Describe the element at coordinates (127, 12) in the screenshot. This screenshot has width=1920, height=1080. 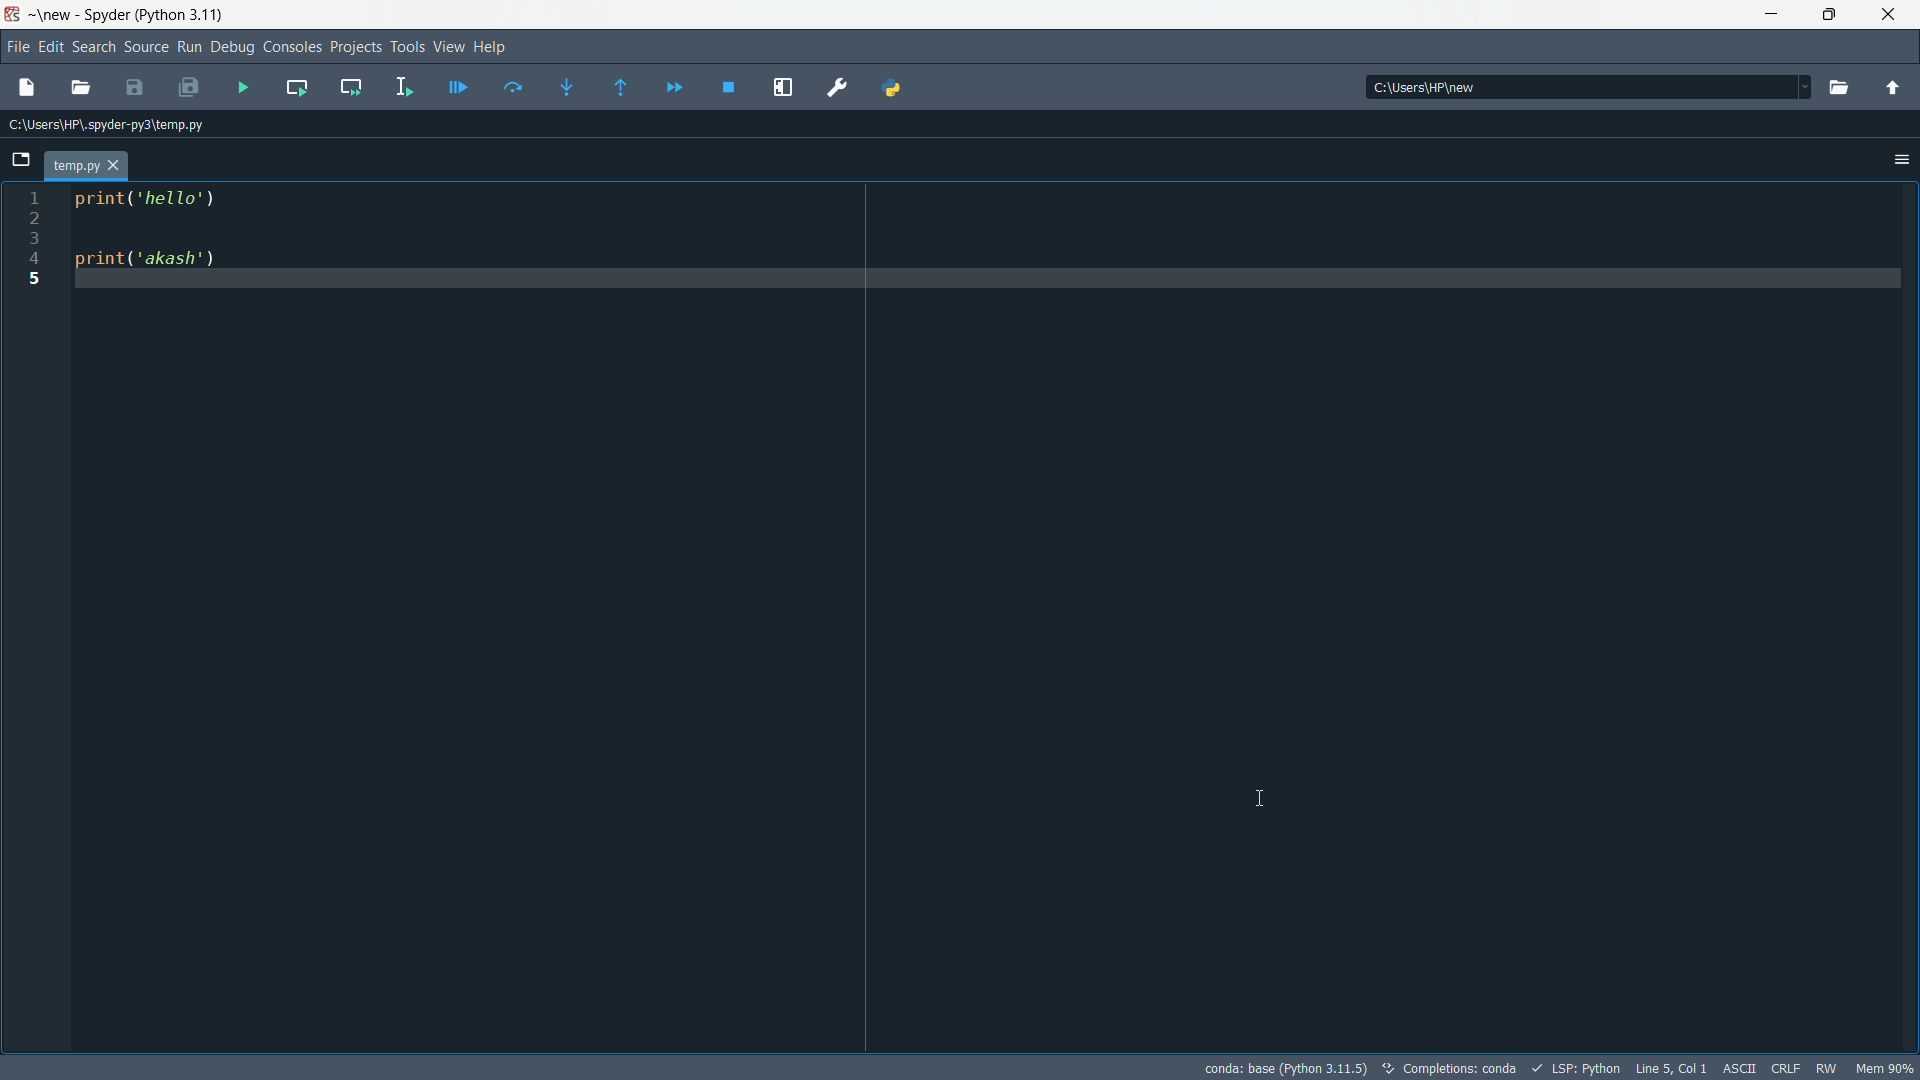
I see `\new-Spider (Python 3.11)` at that location.